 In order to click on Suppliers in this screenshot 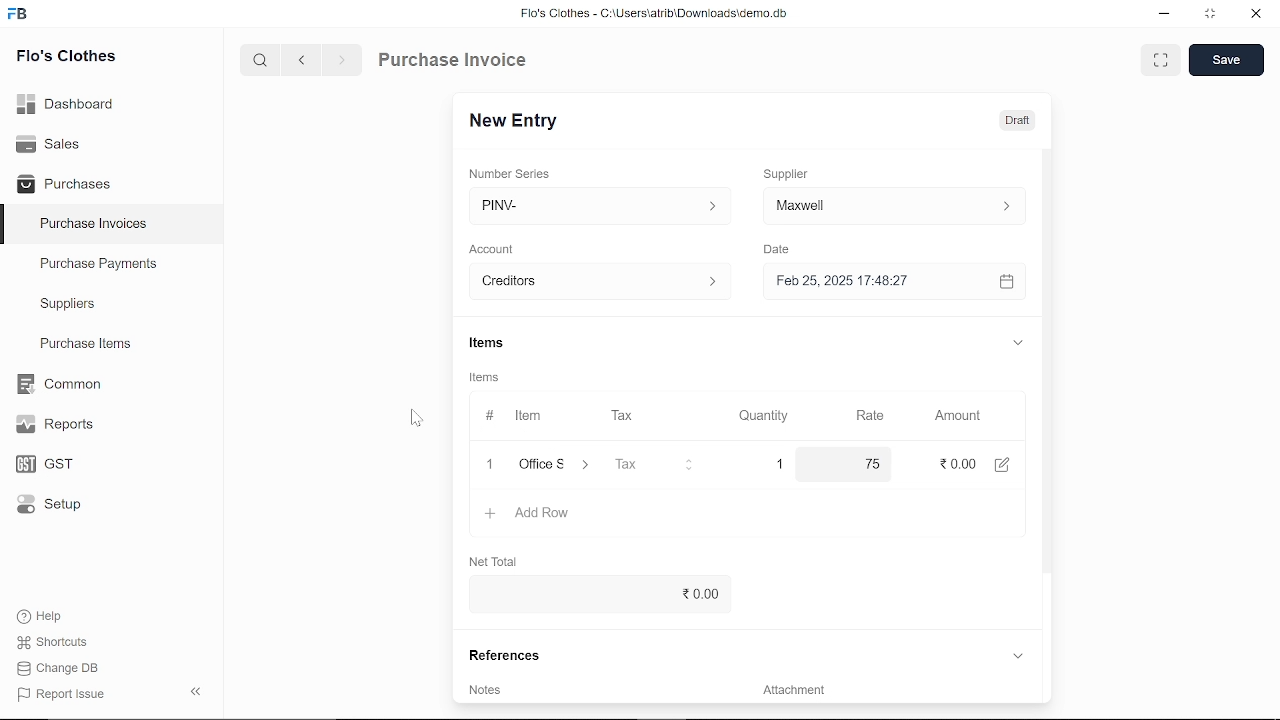, I will do `click(68, 304)`.